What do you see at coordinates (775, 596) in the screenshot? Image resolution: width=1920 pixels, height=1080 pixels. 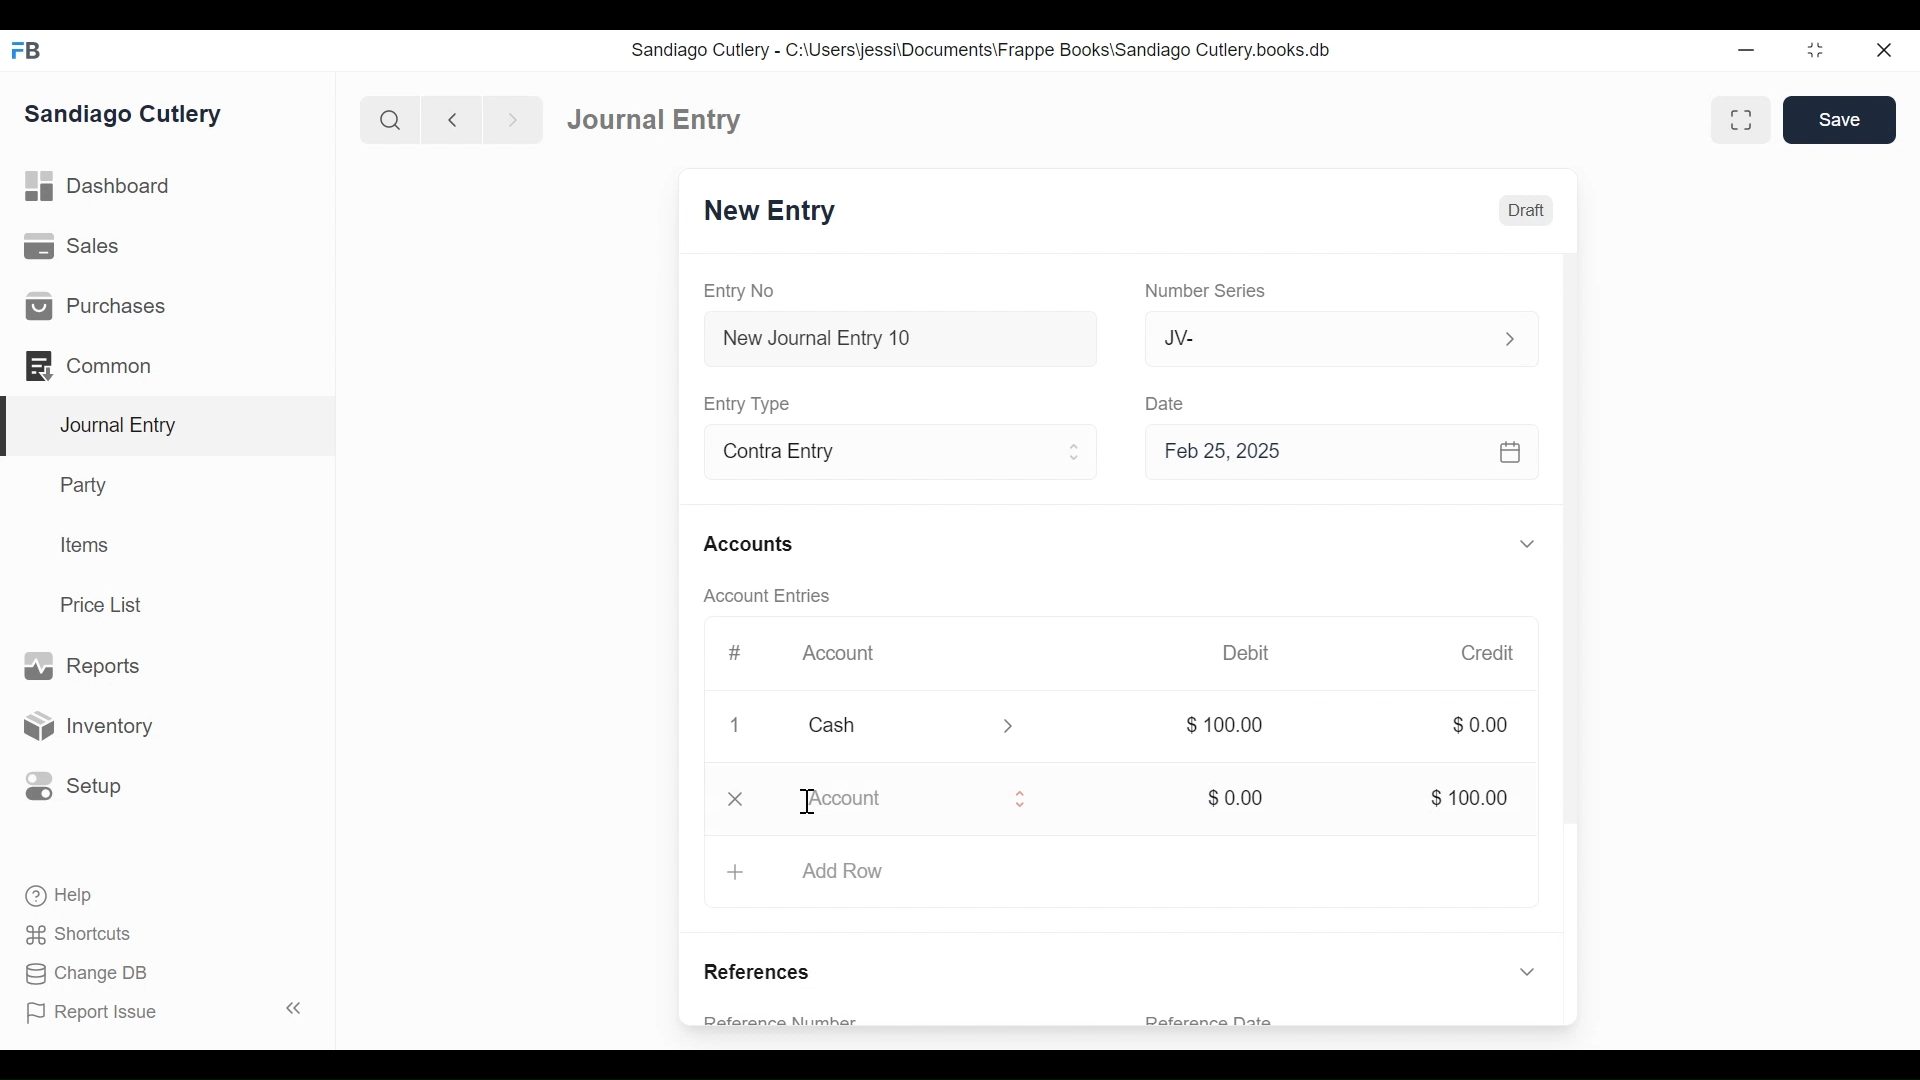 I see `Account Entries` at bounding box center [775, 596].